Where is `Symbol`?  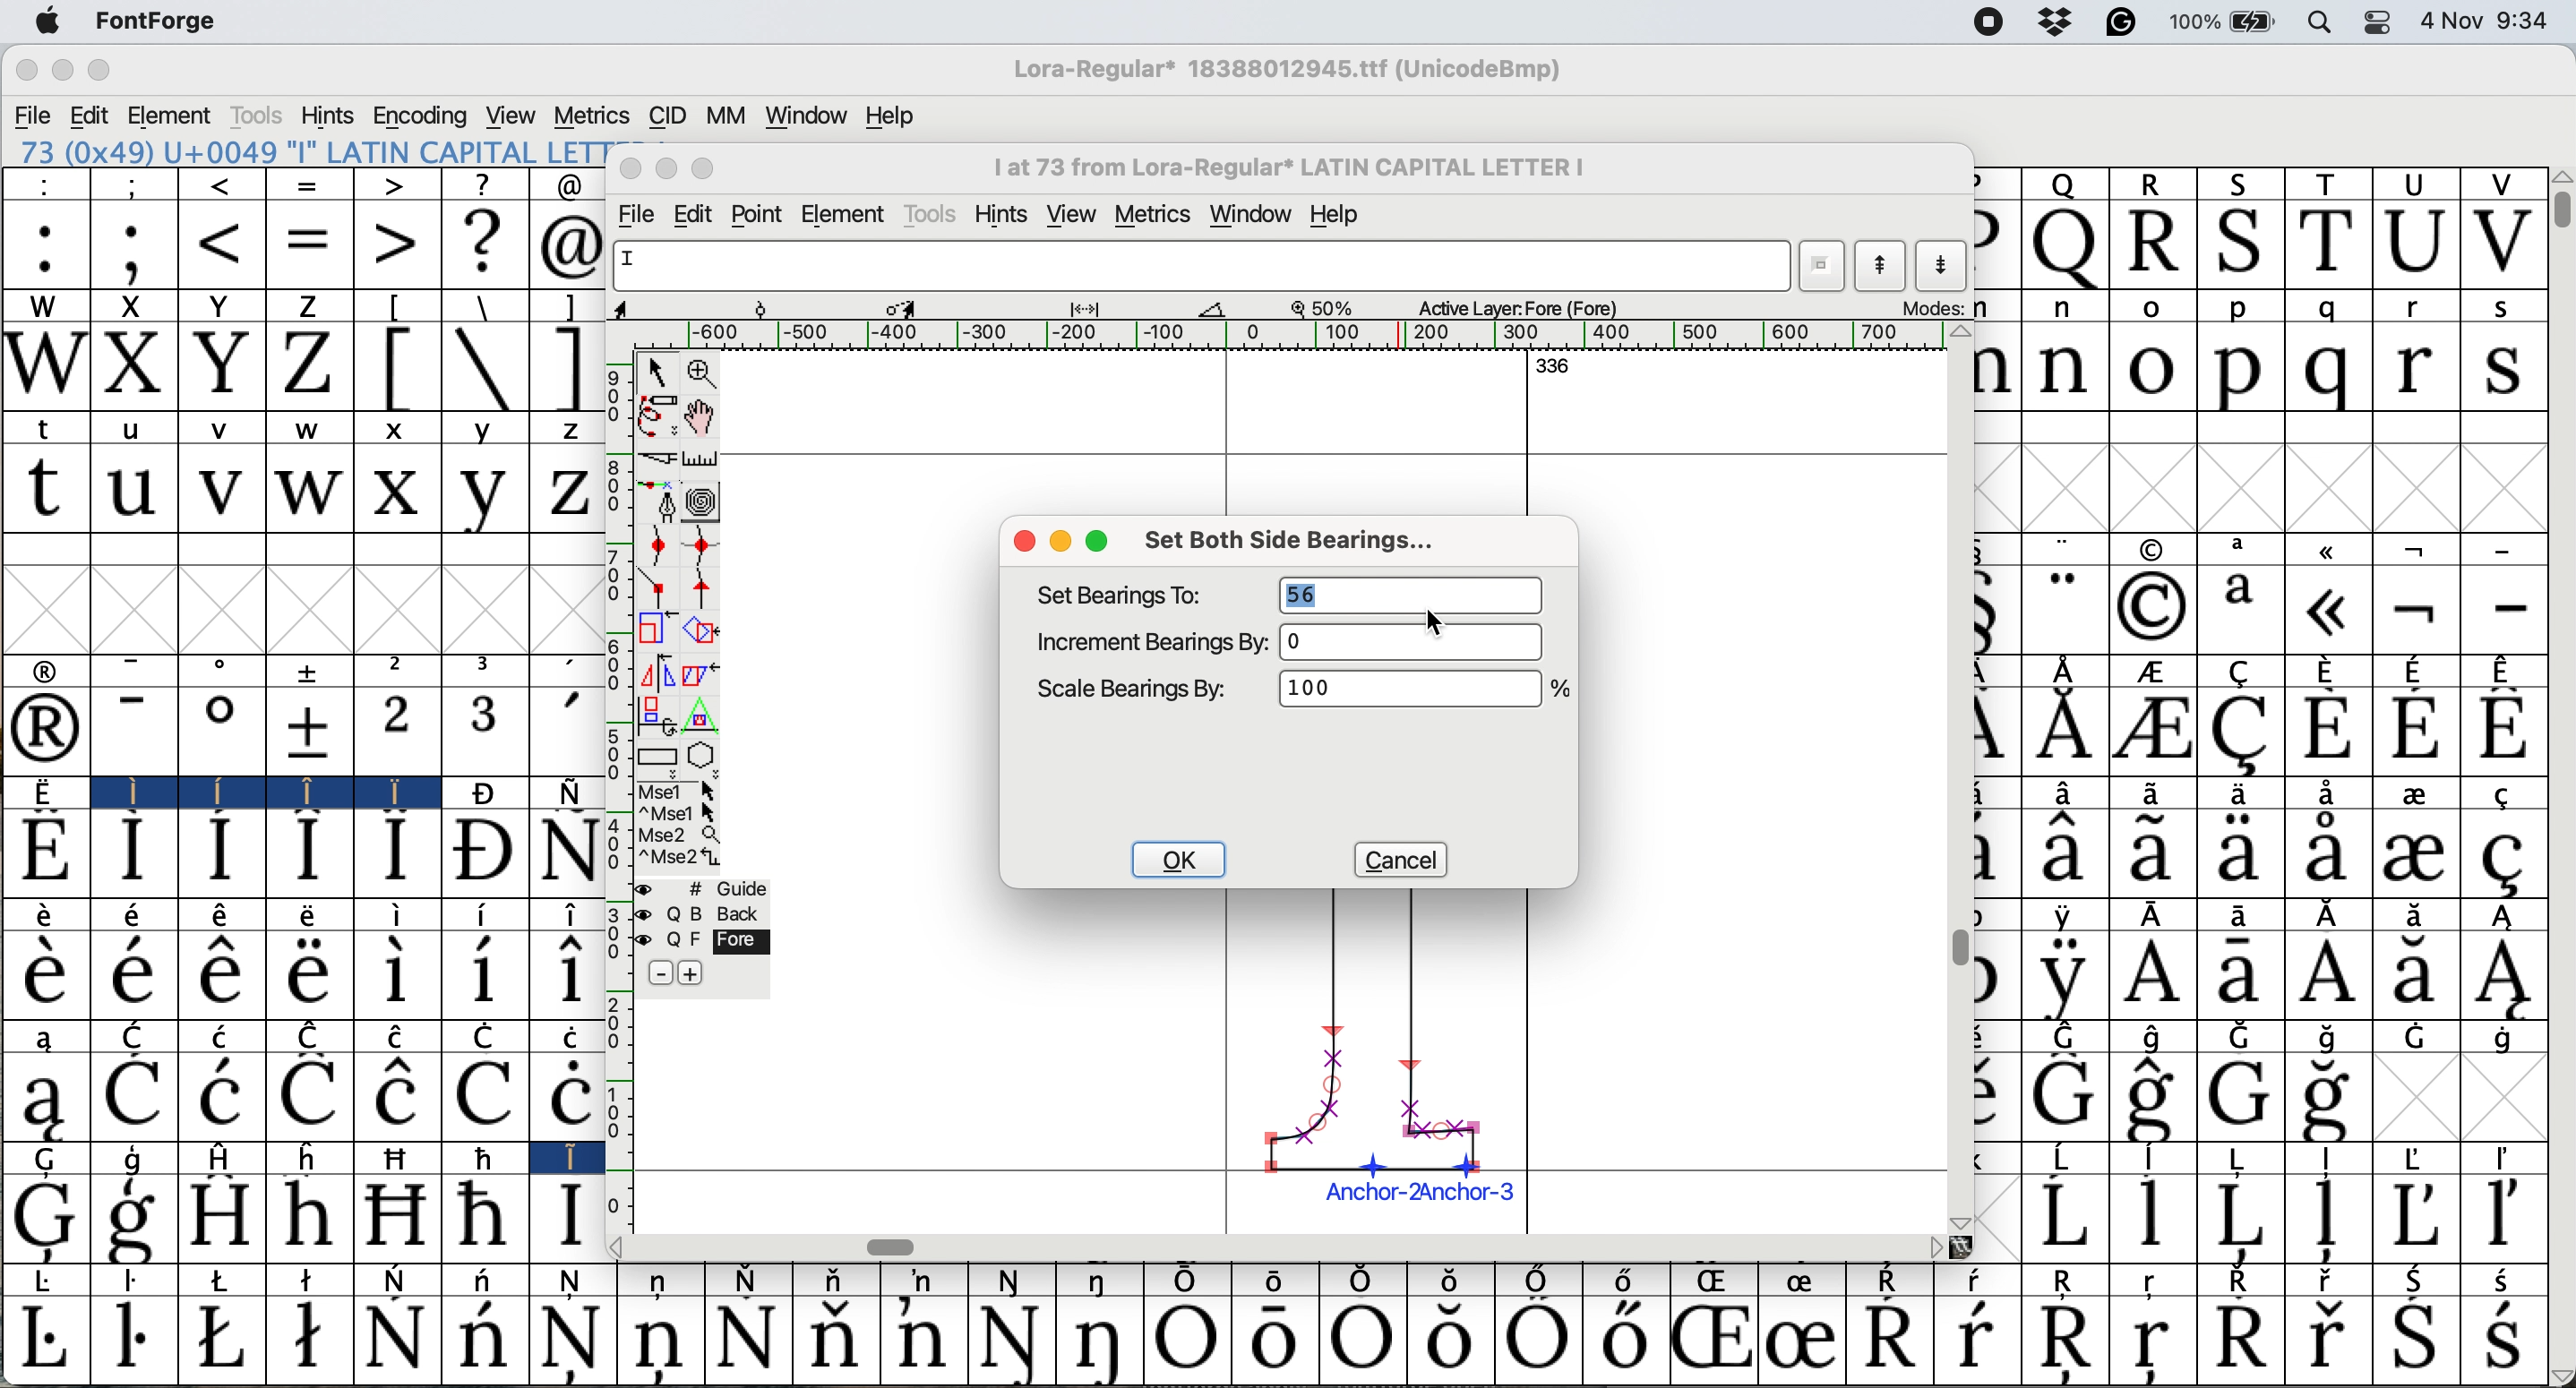 Symbol is located at coordinates (2322, 1099).